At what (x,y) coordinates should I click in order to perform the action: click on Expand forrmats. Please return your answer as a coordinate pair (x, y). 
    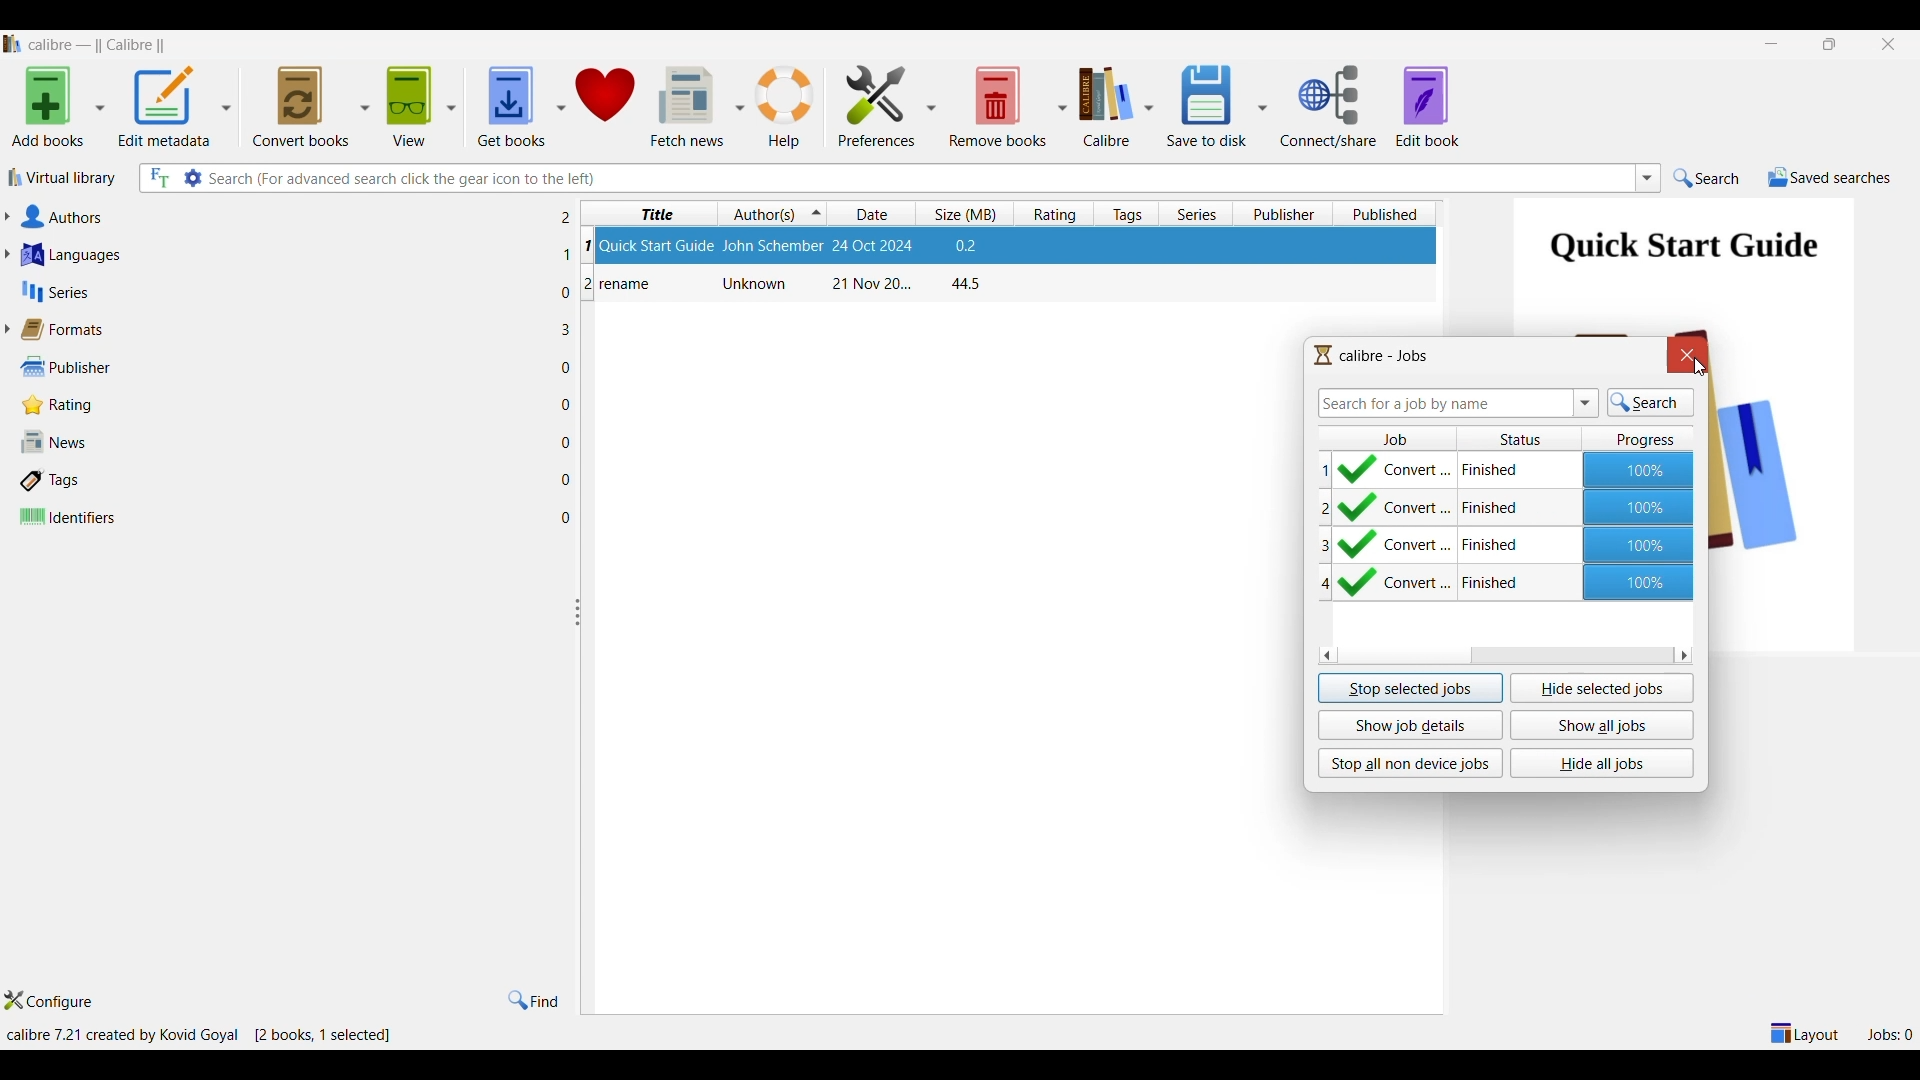
    Looking at the image, I should click on (6, 329).